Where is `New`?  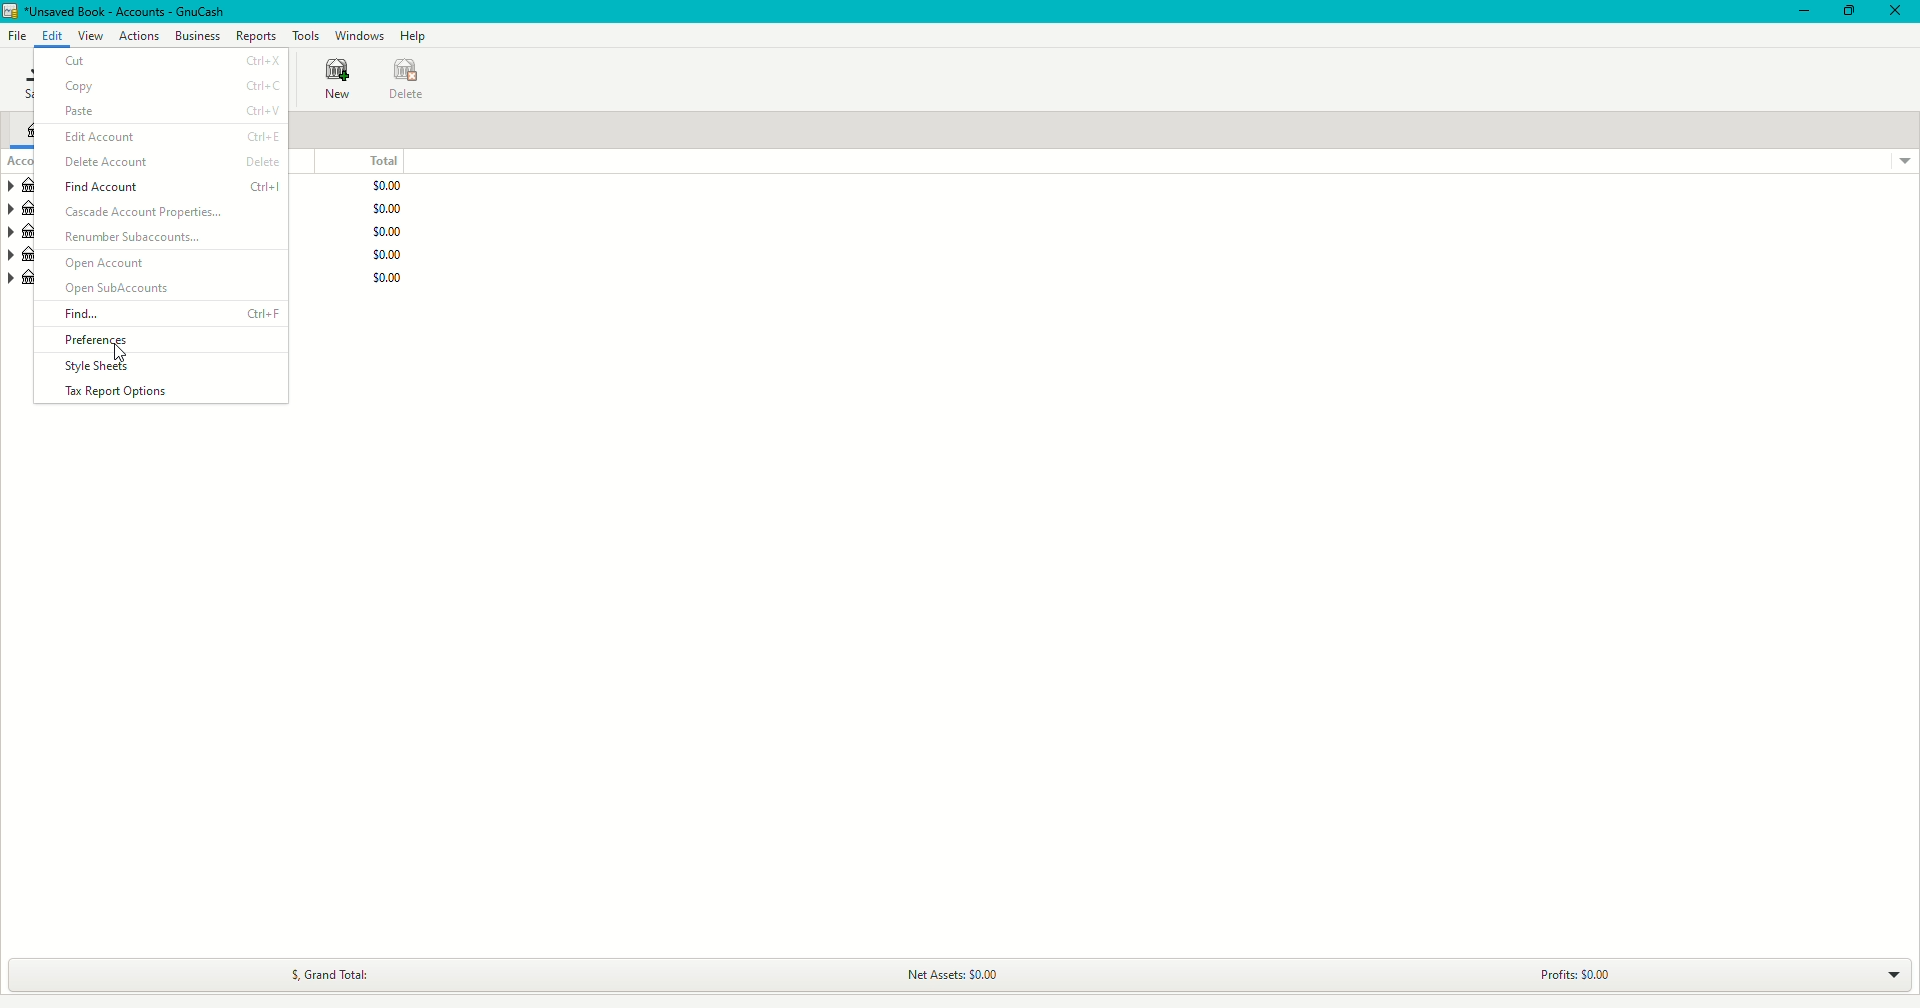
New is located at coordinates (334, 81).